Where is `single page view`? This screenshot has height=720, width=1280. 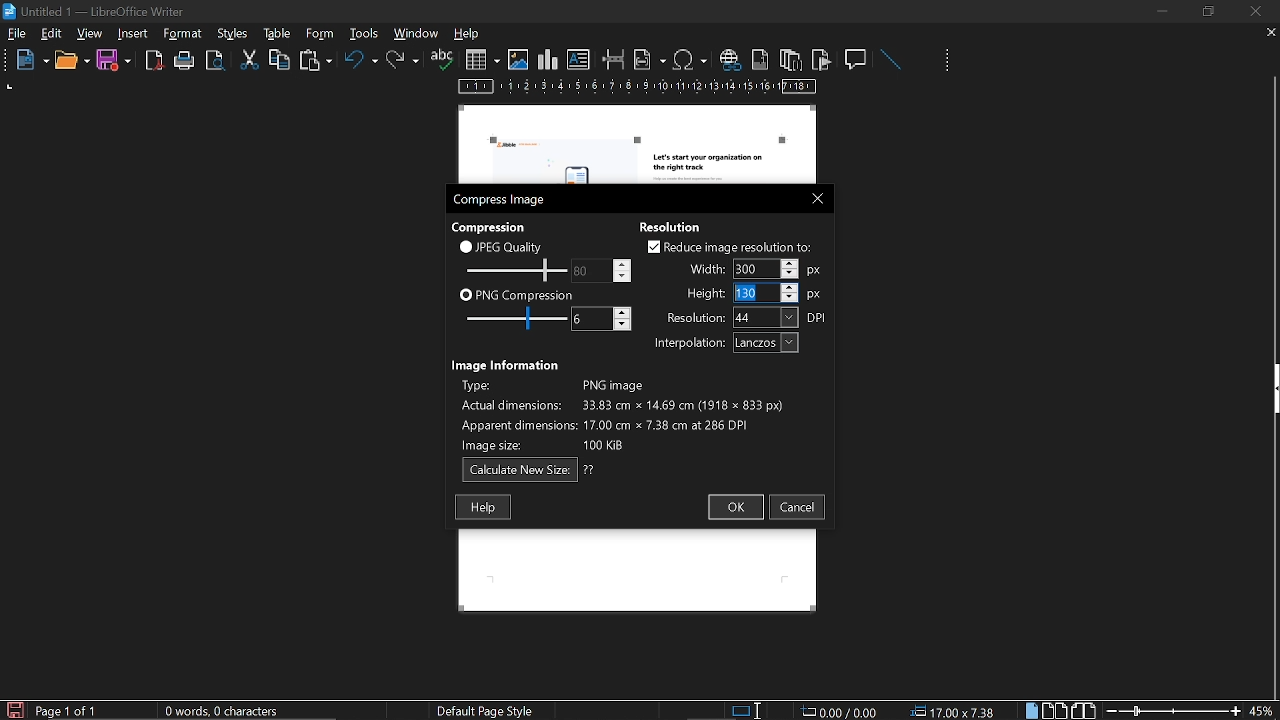 single page view is located at coordinates (1034, 710).